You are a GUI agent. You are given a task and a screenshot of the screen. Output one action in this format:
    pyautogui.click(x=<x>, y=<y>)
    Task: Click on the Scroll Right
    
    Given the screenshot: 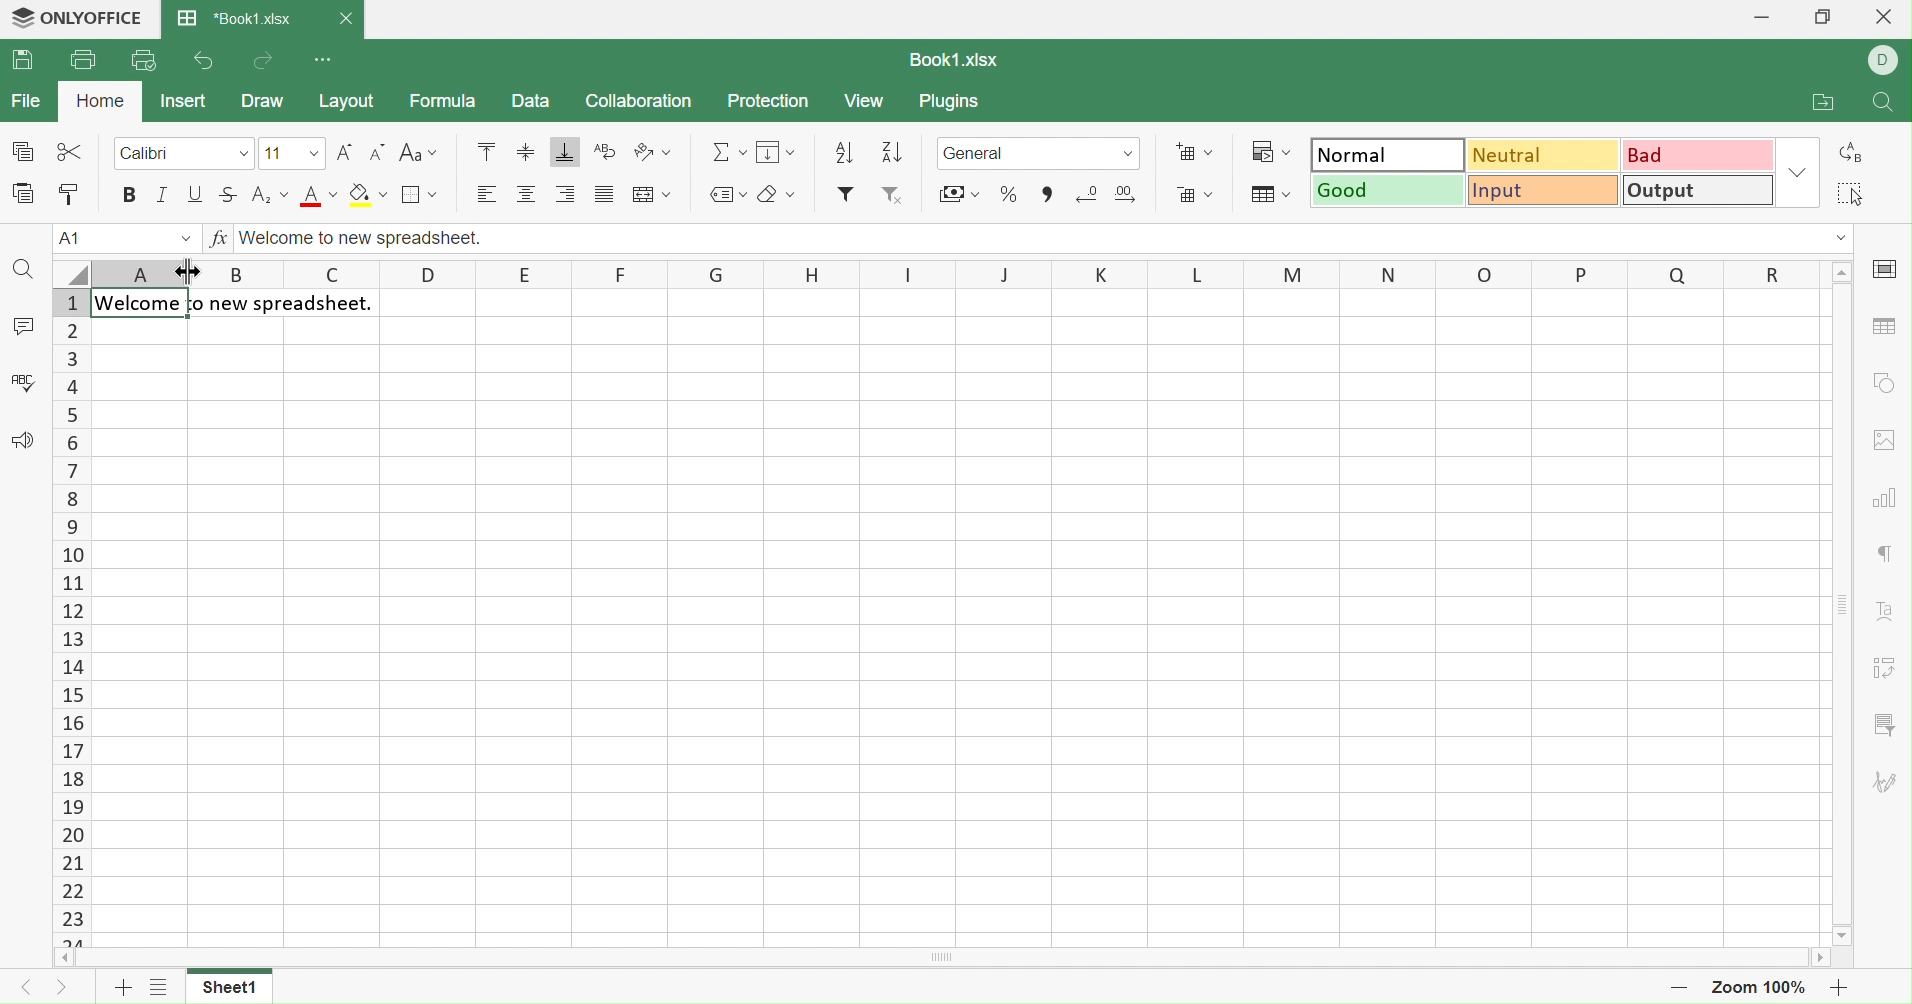 What is the action you would take?
    pyautogui.click(x=1825, y=959)
    